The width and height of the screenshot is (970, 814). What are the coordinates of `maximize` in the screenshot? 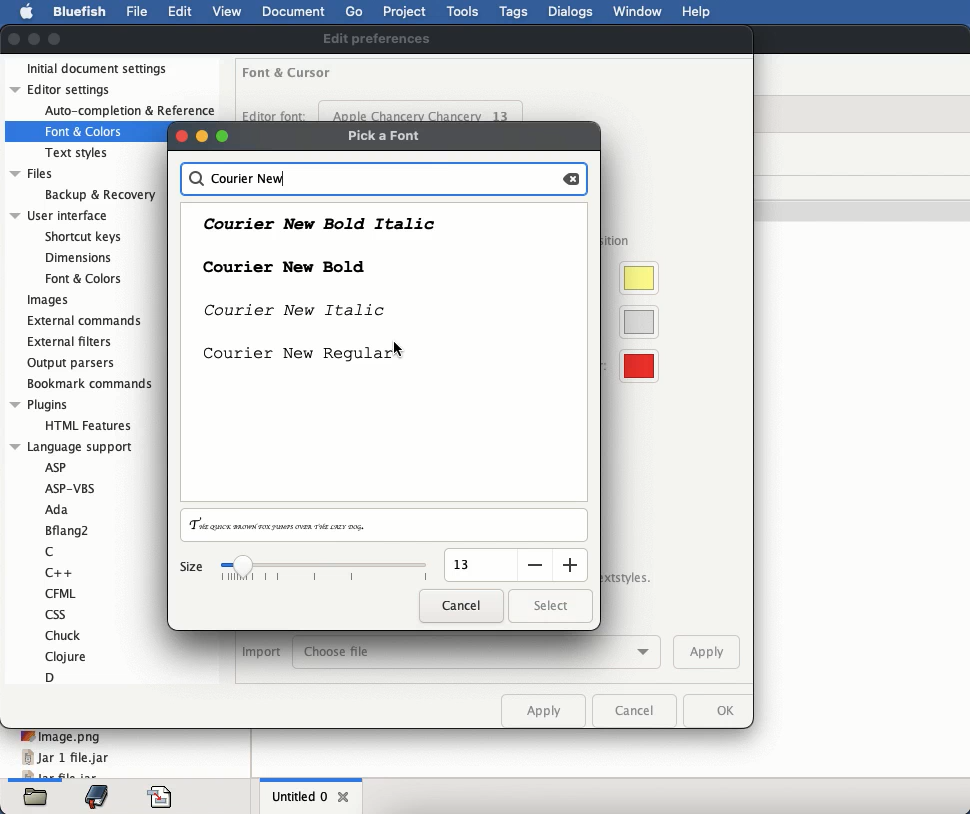 It's located at (56, 37).